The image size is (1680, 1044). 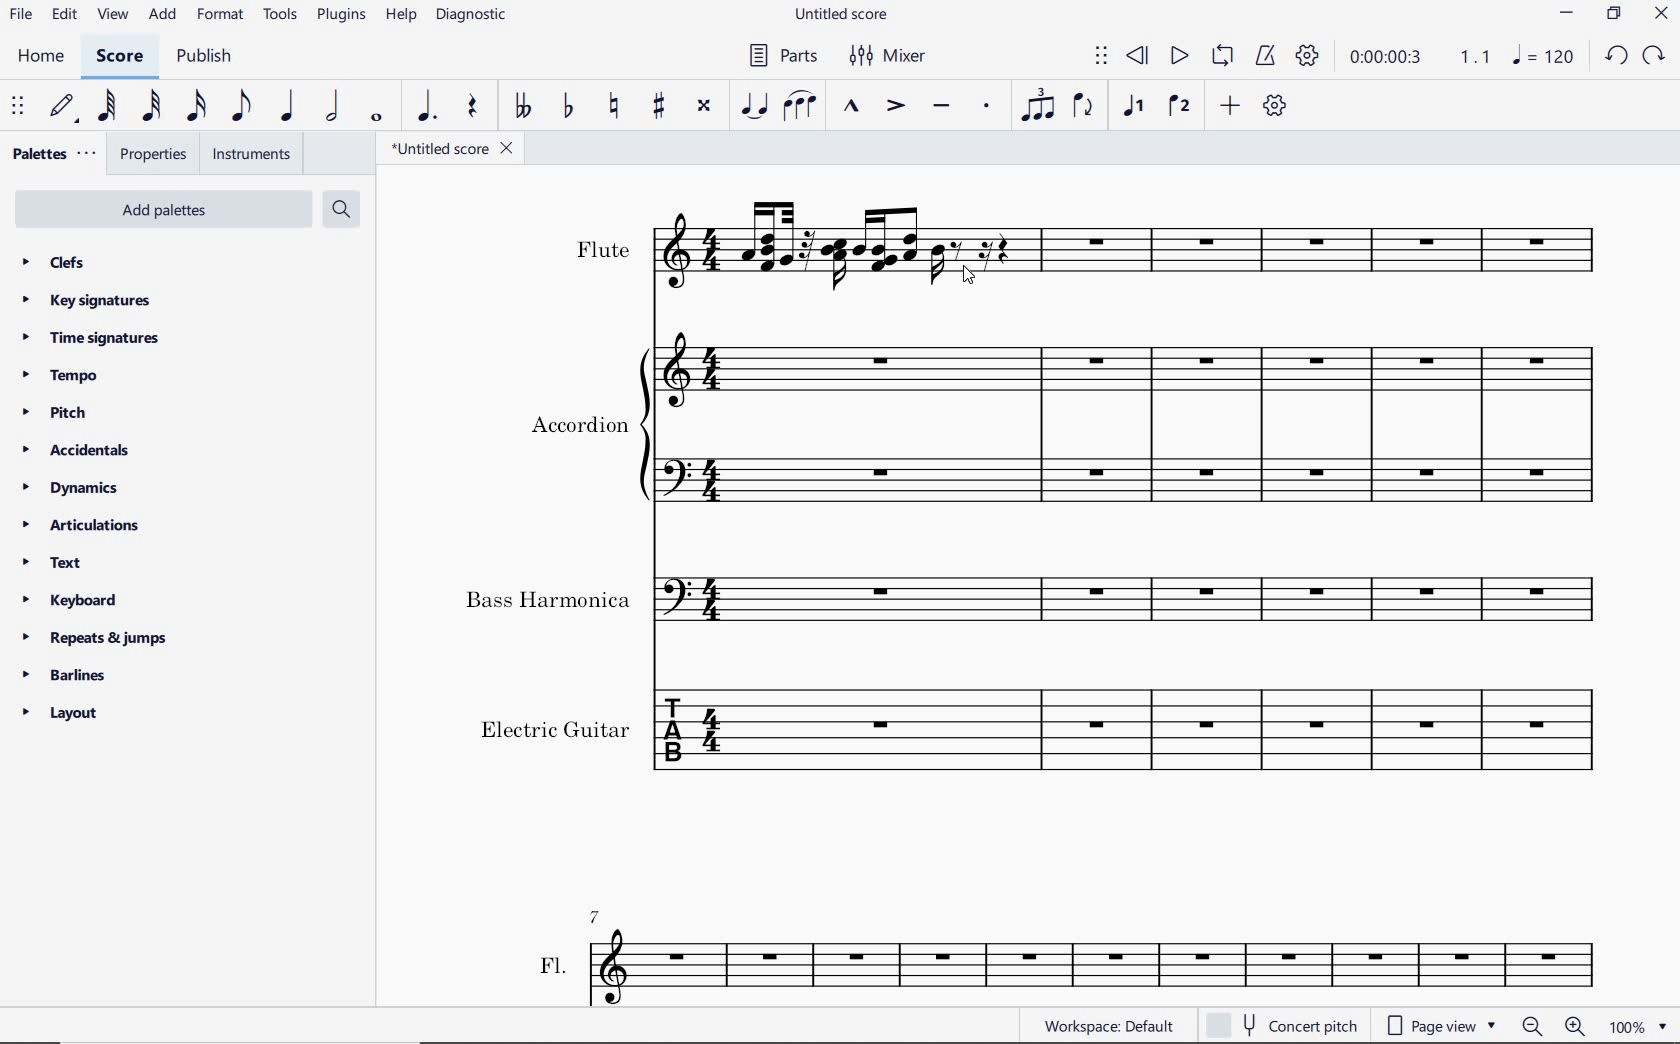 What do you see at coordinates (470, 106) in the screenshot?
I see `rest` at bounding box center [470, 106].